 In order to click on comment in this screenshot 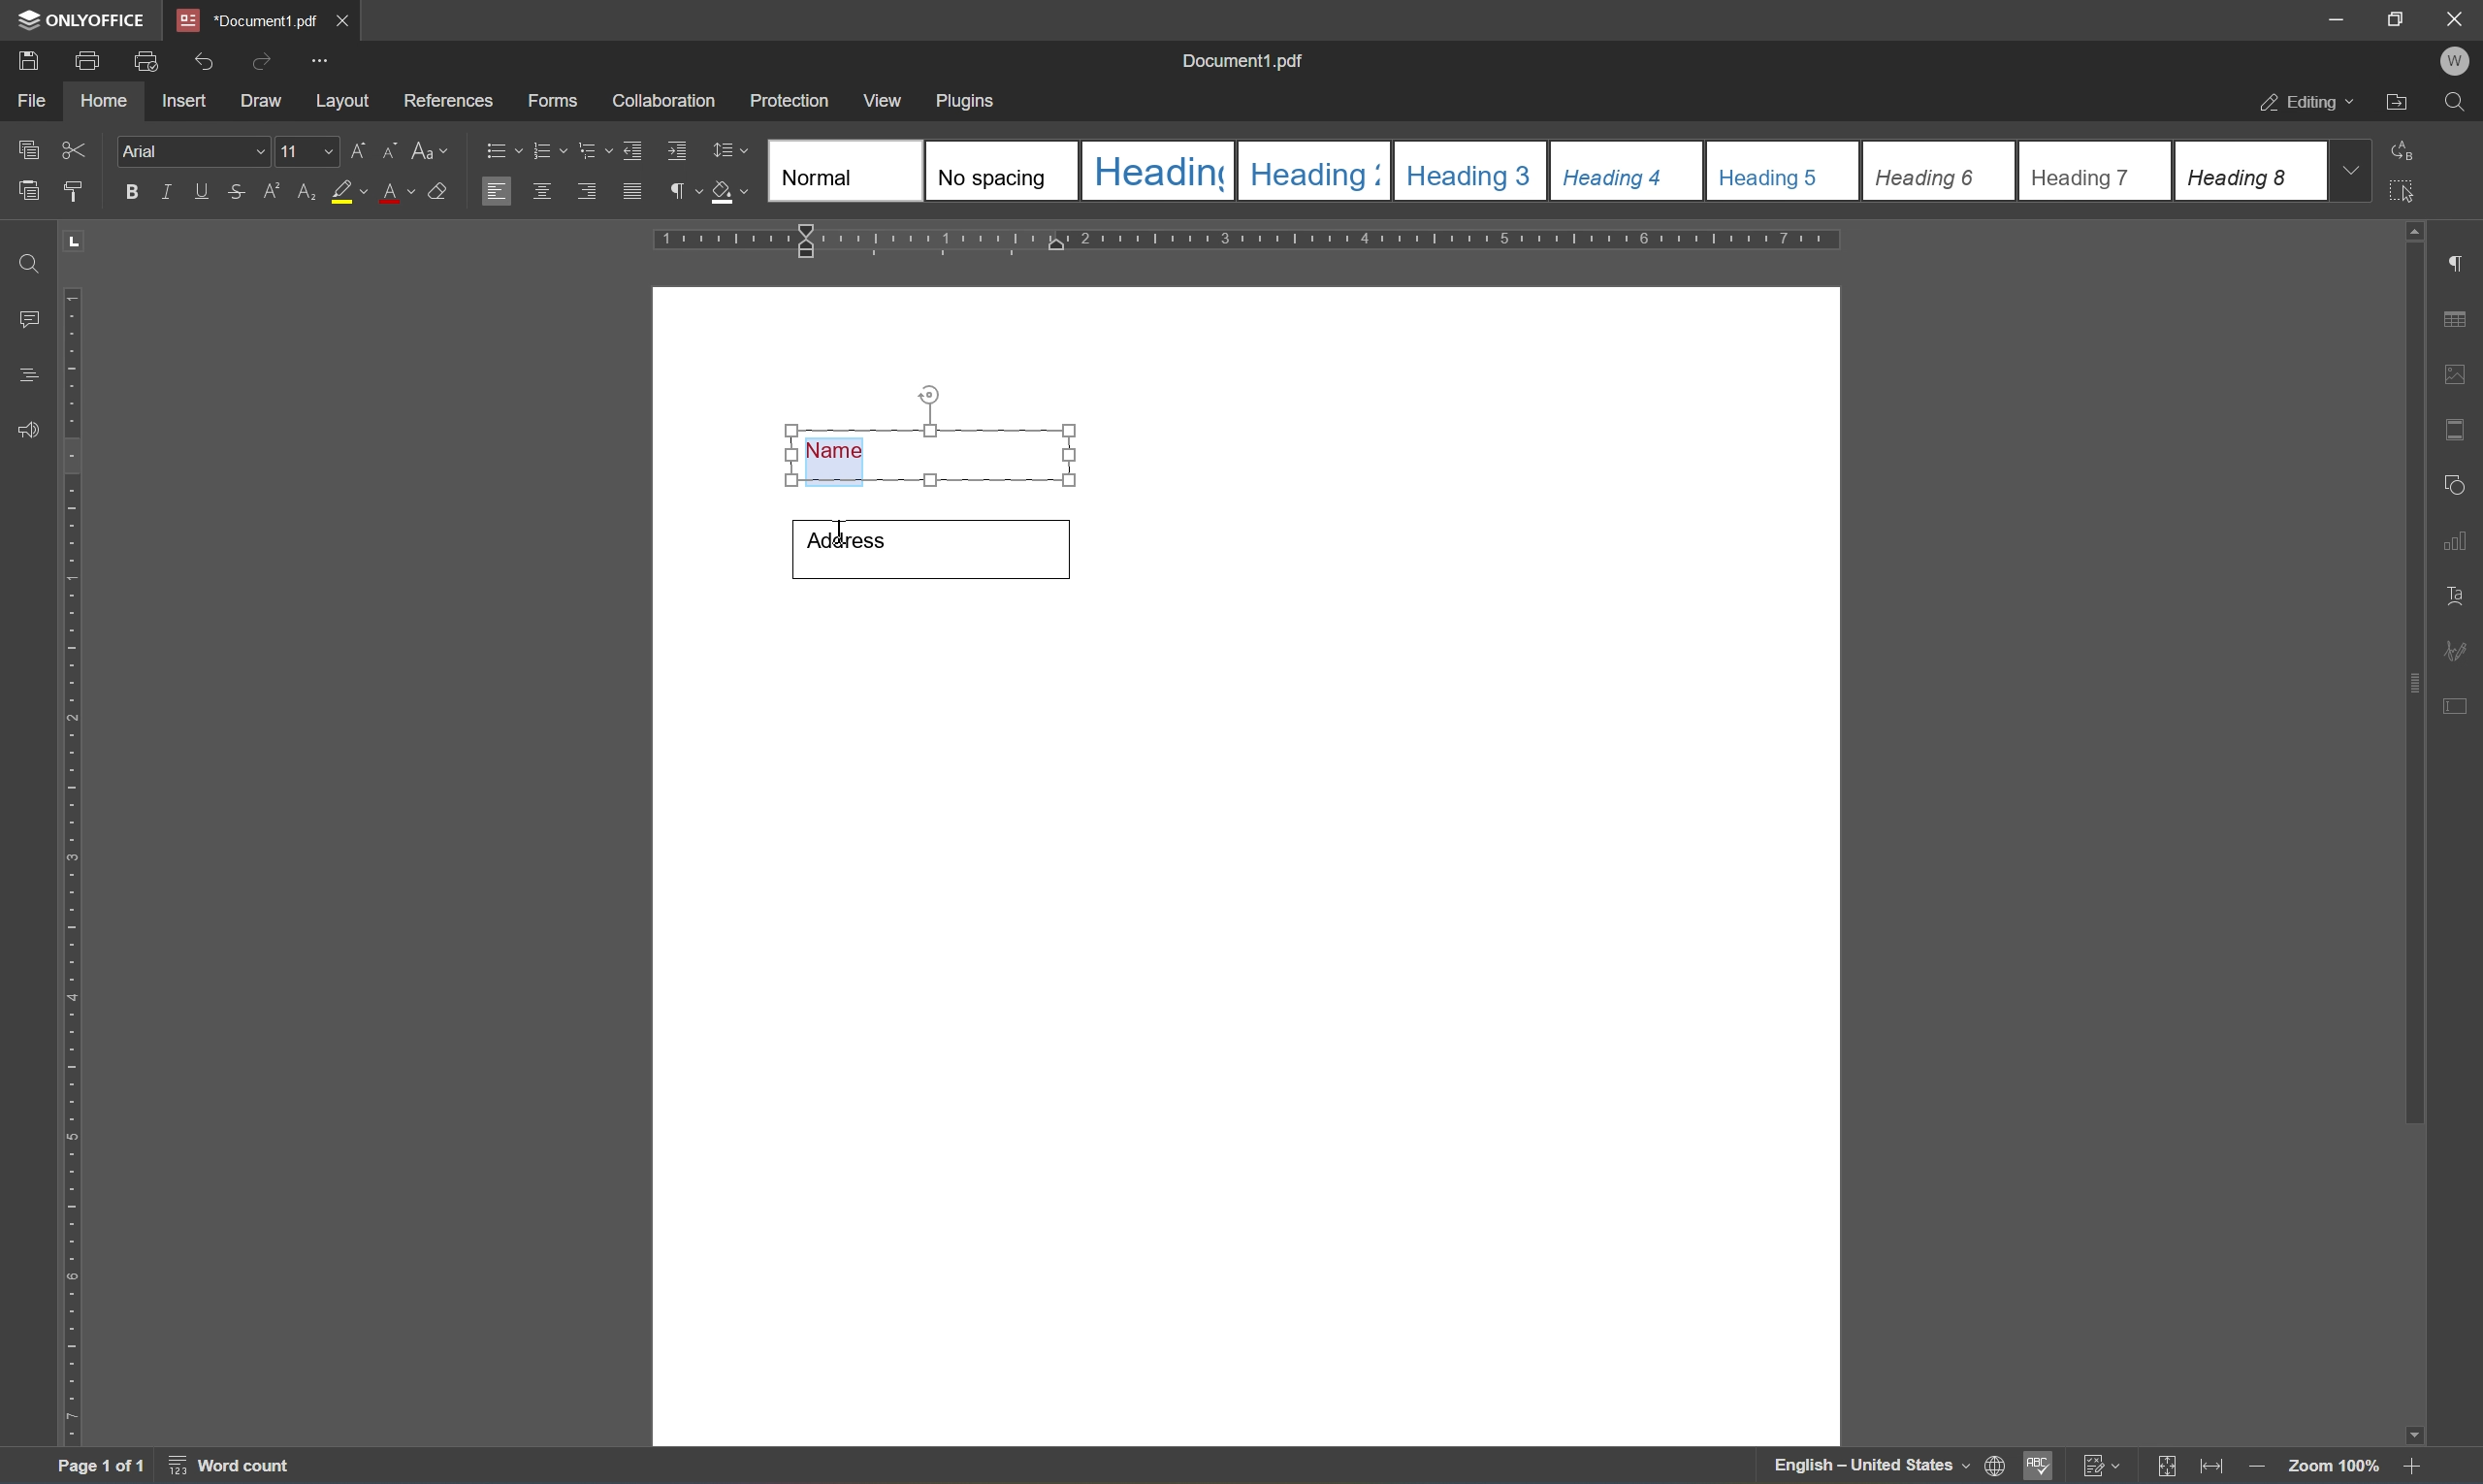, I will do `click(25, 317)`.